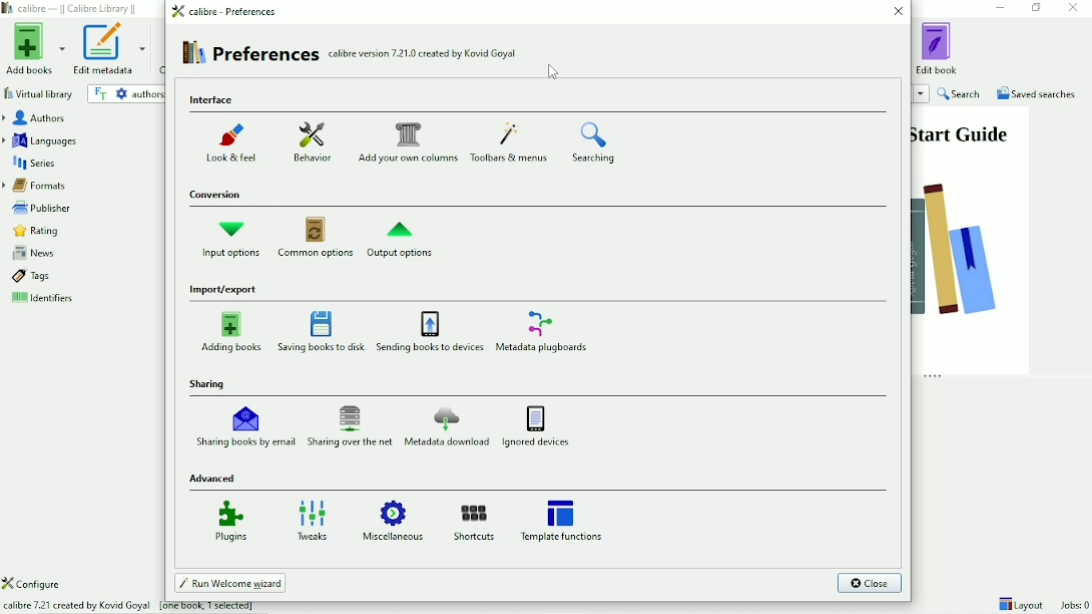 The width and height of the screenshot is (1092, 614). Describe the element at coordinates (231, 332) in the screenshot. I see `Adding books` at that location.